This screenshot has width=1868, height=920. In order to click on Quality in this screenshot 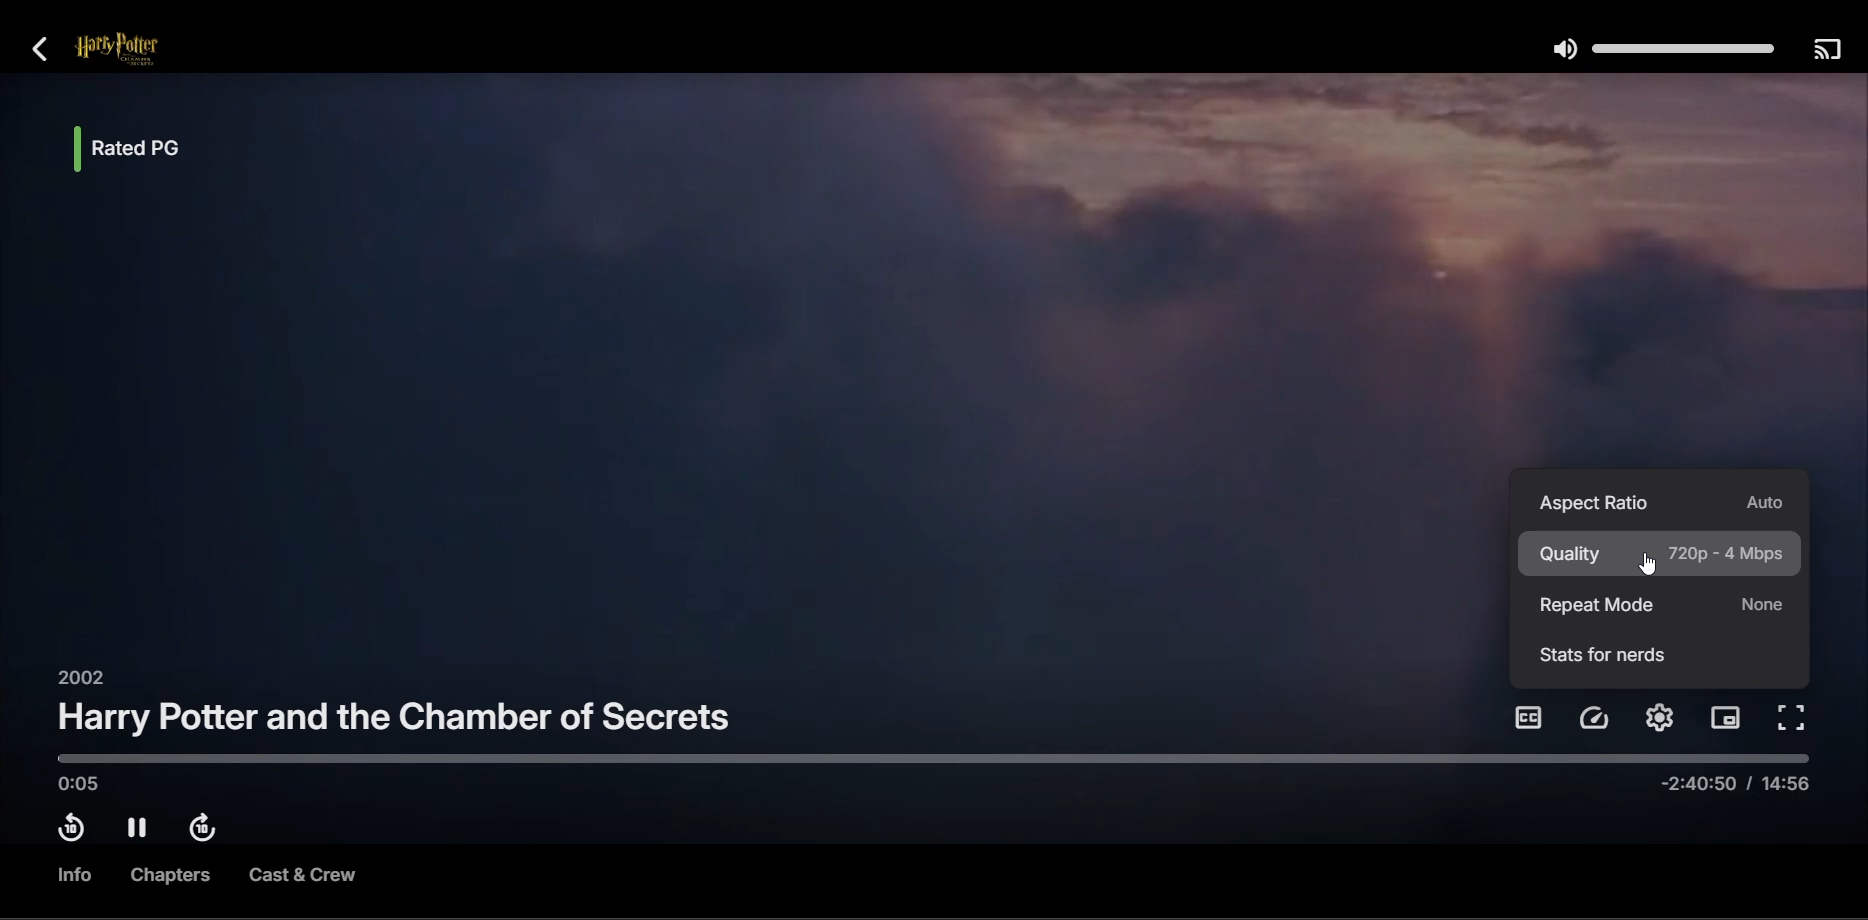, I will do `click(1661, 554)`.